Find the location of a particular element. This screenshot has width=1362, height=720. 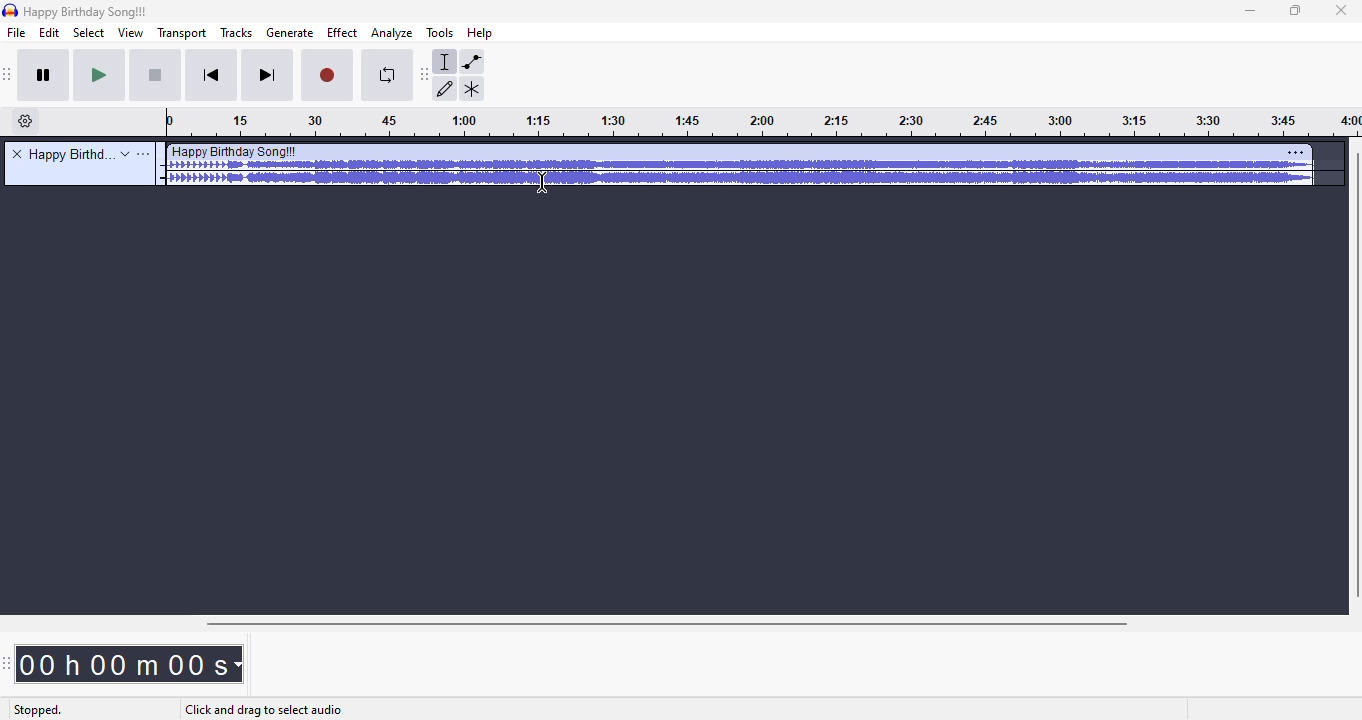

file is located at coordinates (17, 33).